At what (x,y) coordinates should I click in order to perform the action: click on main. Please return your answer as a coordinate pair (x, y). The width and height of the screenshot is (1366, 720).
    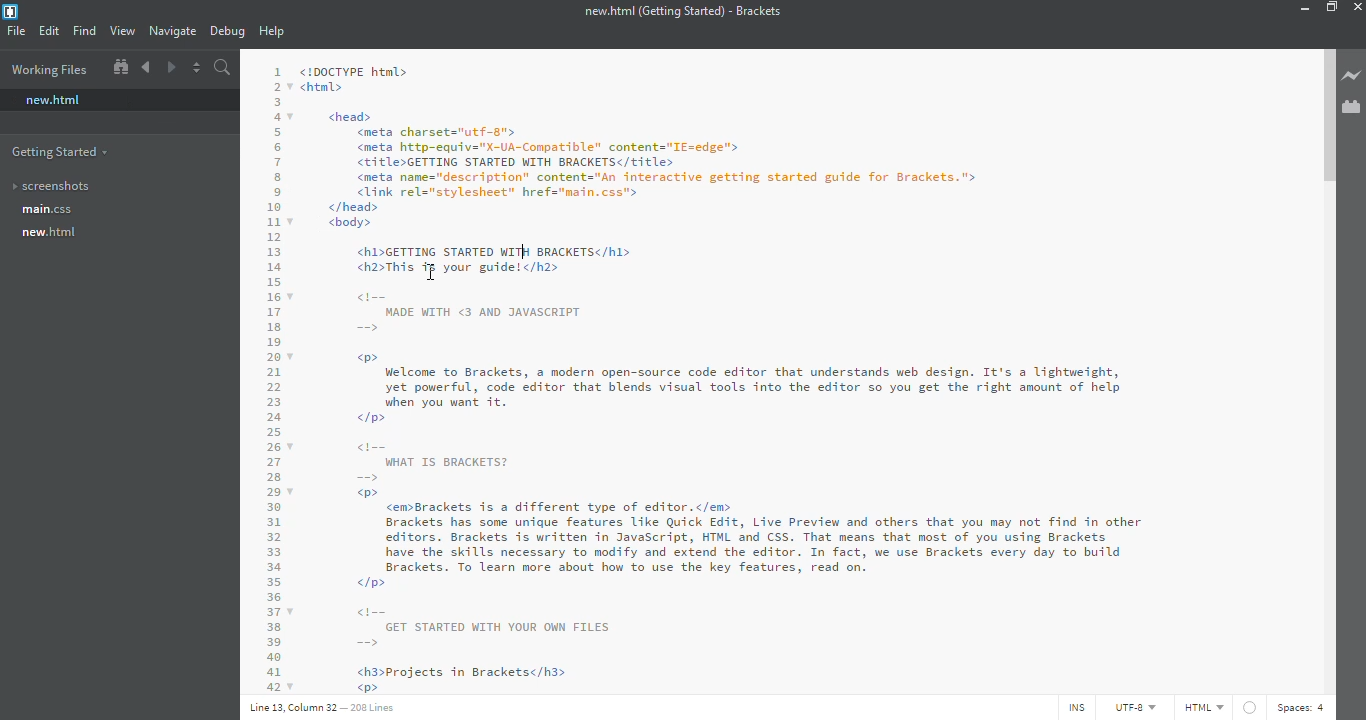
    Looking at the image, I should click on (50, 211).